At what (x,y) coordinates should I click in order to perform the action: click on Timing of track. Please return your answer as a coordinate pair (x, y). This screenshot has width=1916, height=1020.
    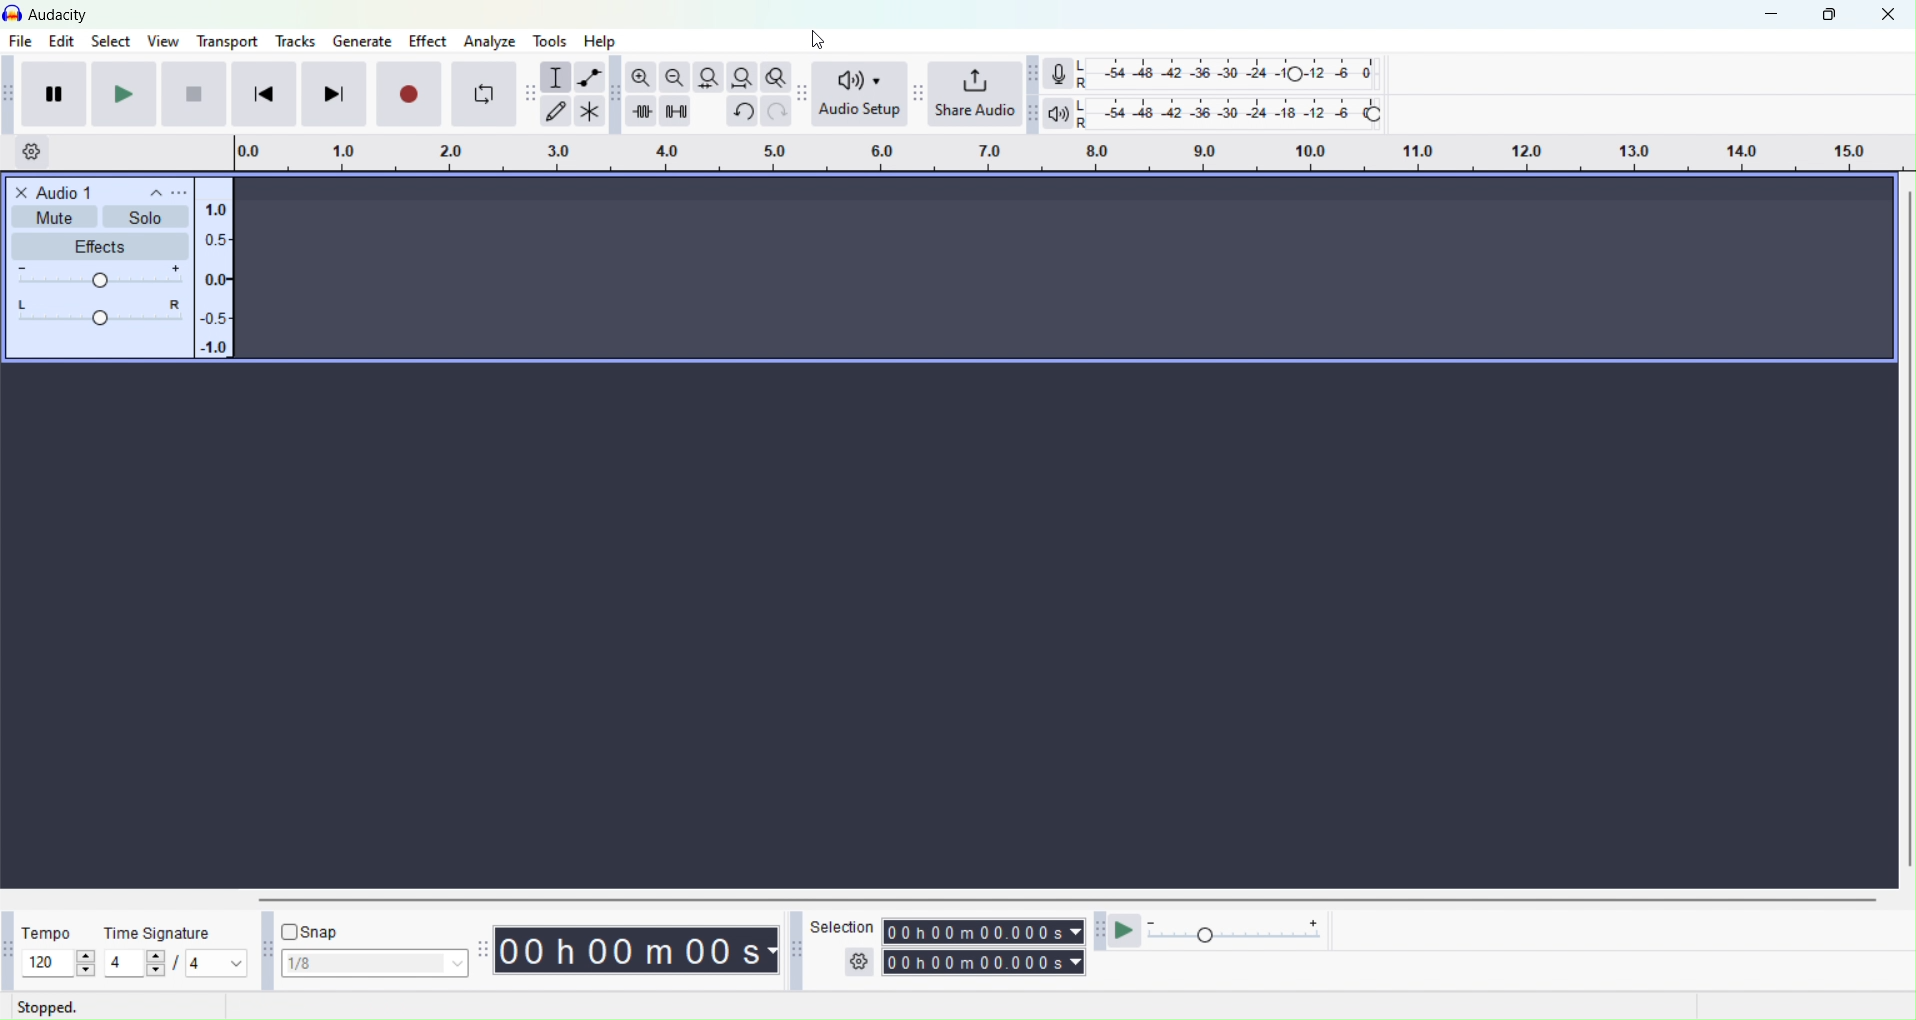
    Looking at the image, I should click on (983, 930).